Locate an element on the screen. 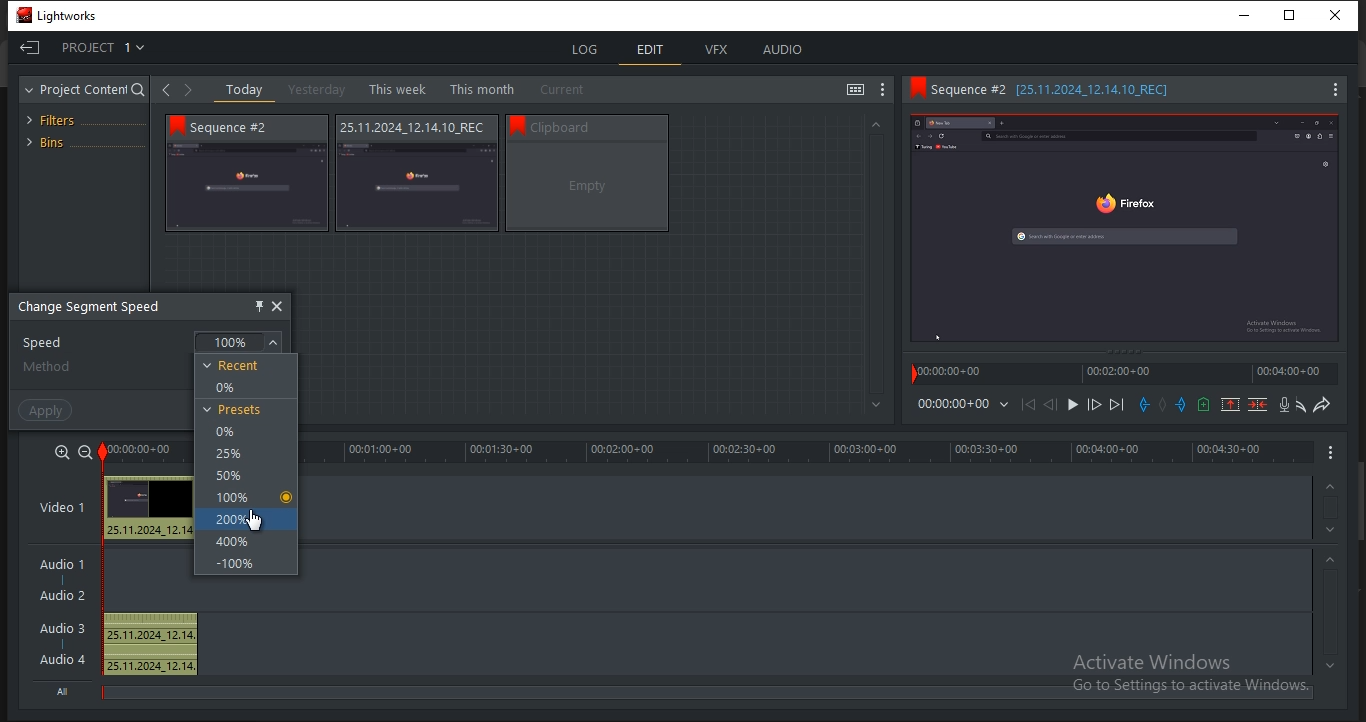  25.11.2024_12.14, 25.11.2024_12.14 is located at coordinates (154, 645).